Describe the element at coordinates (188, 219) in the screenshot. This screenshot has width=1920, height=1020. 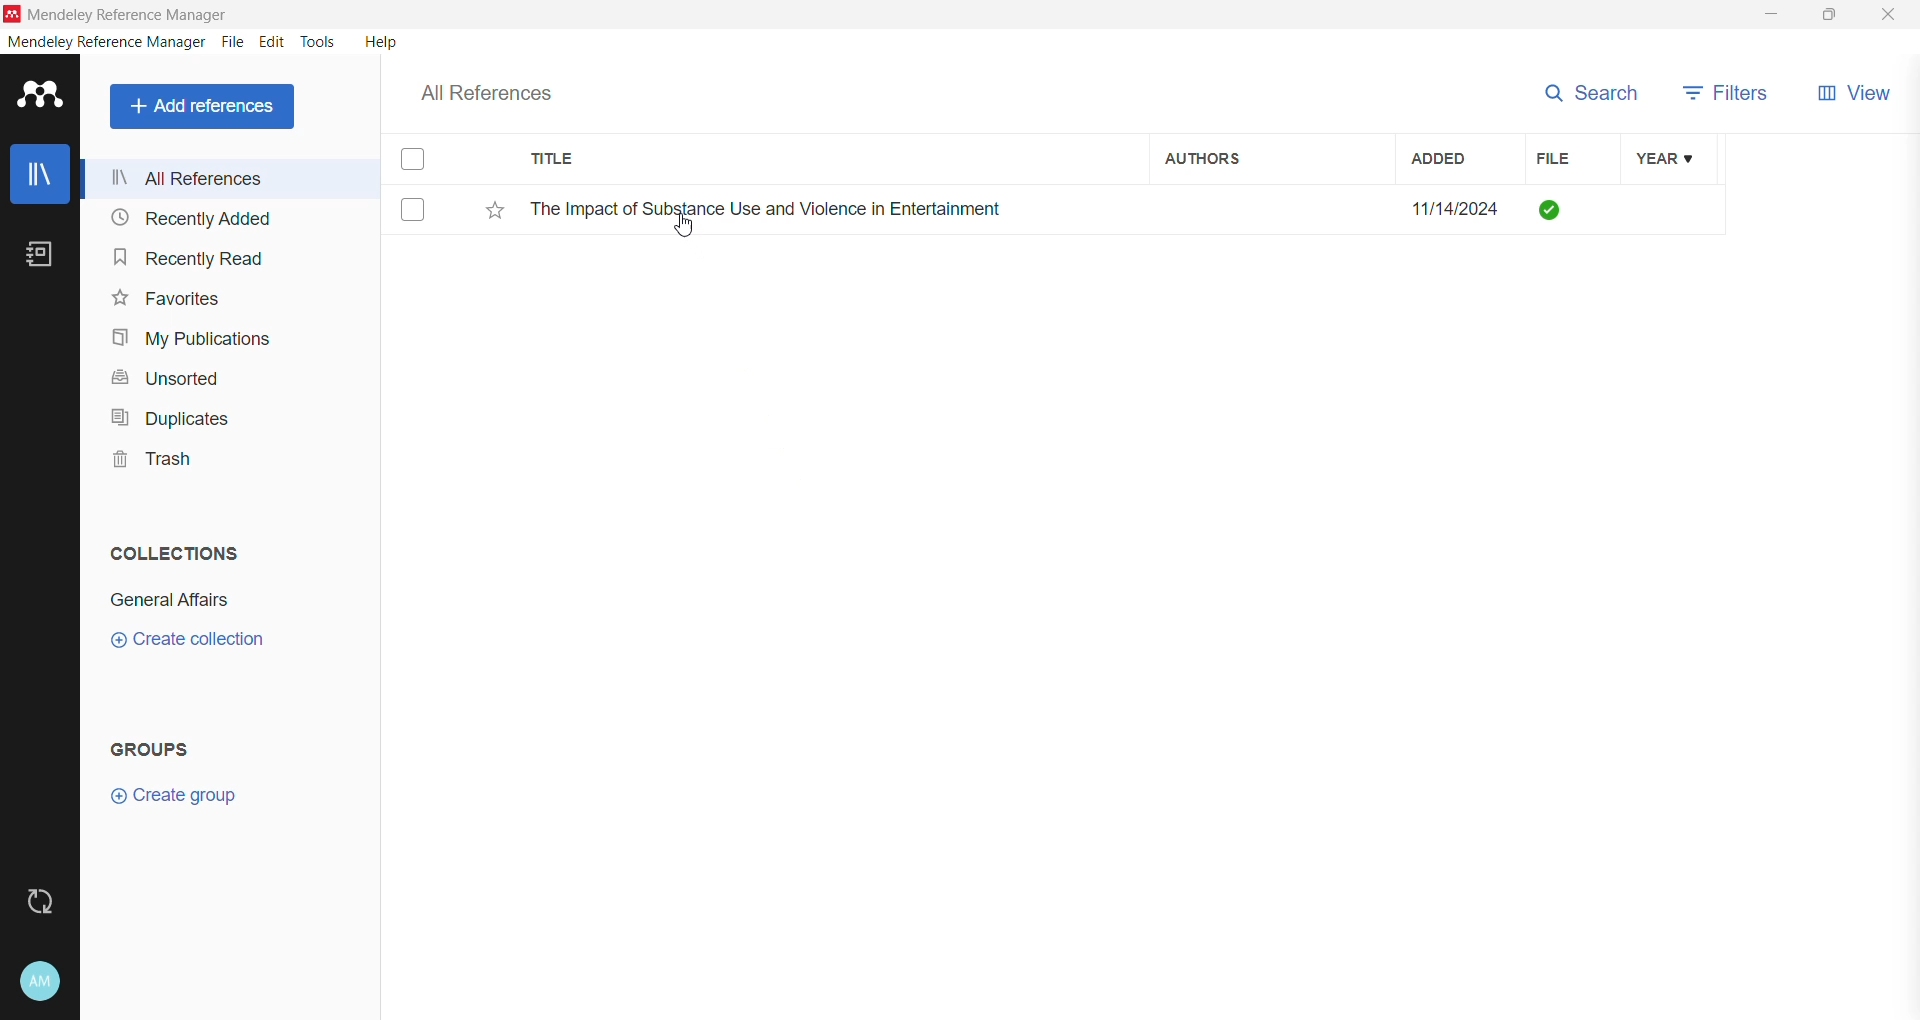
I see `Recently Added` at that location.